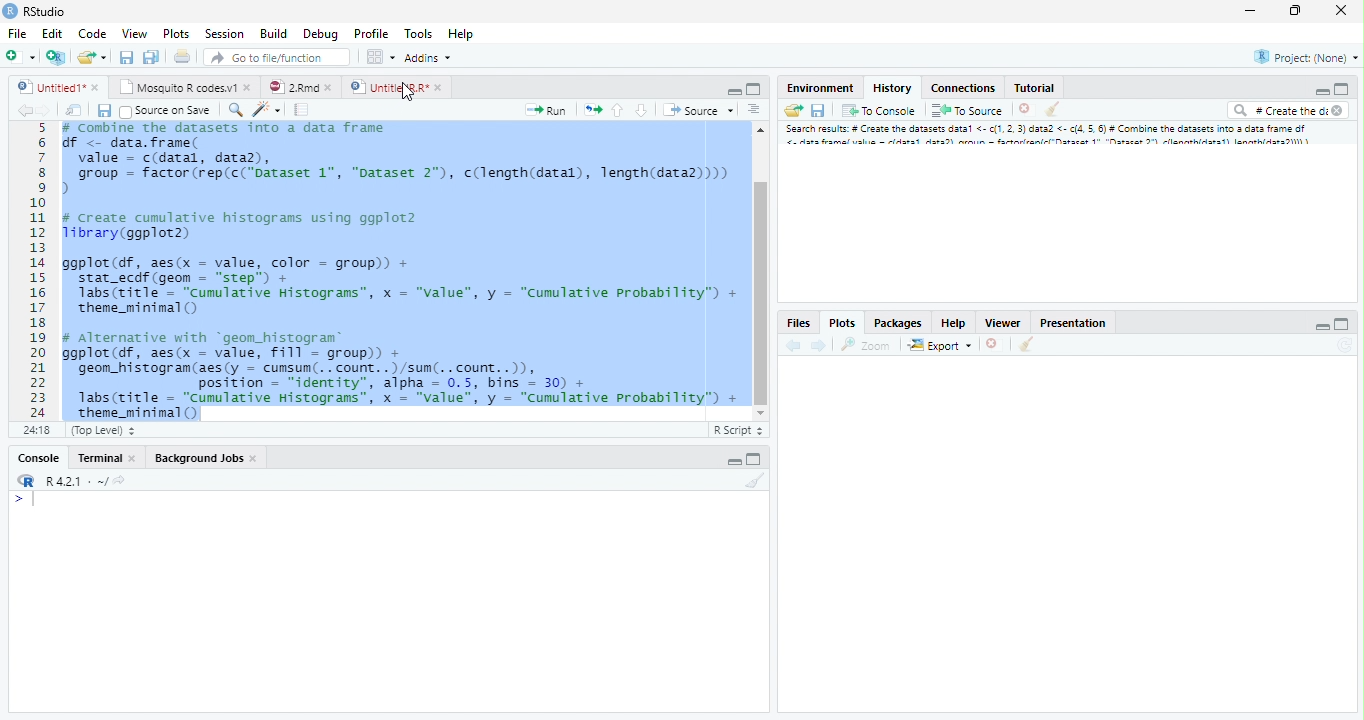 This screenshot has width=1364, height=720. What do you see at coordinates (1035, 88) in the screenshot?
I see `Tutorial` at bounding box center [1035, 88].